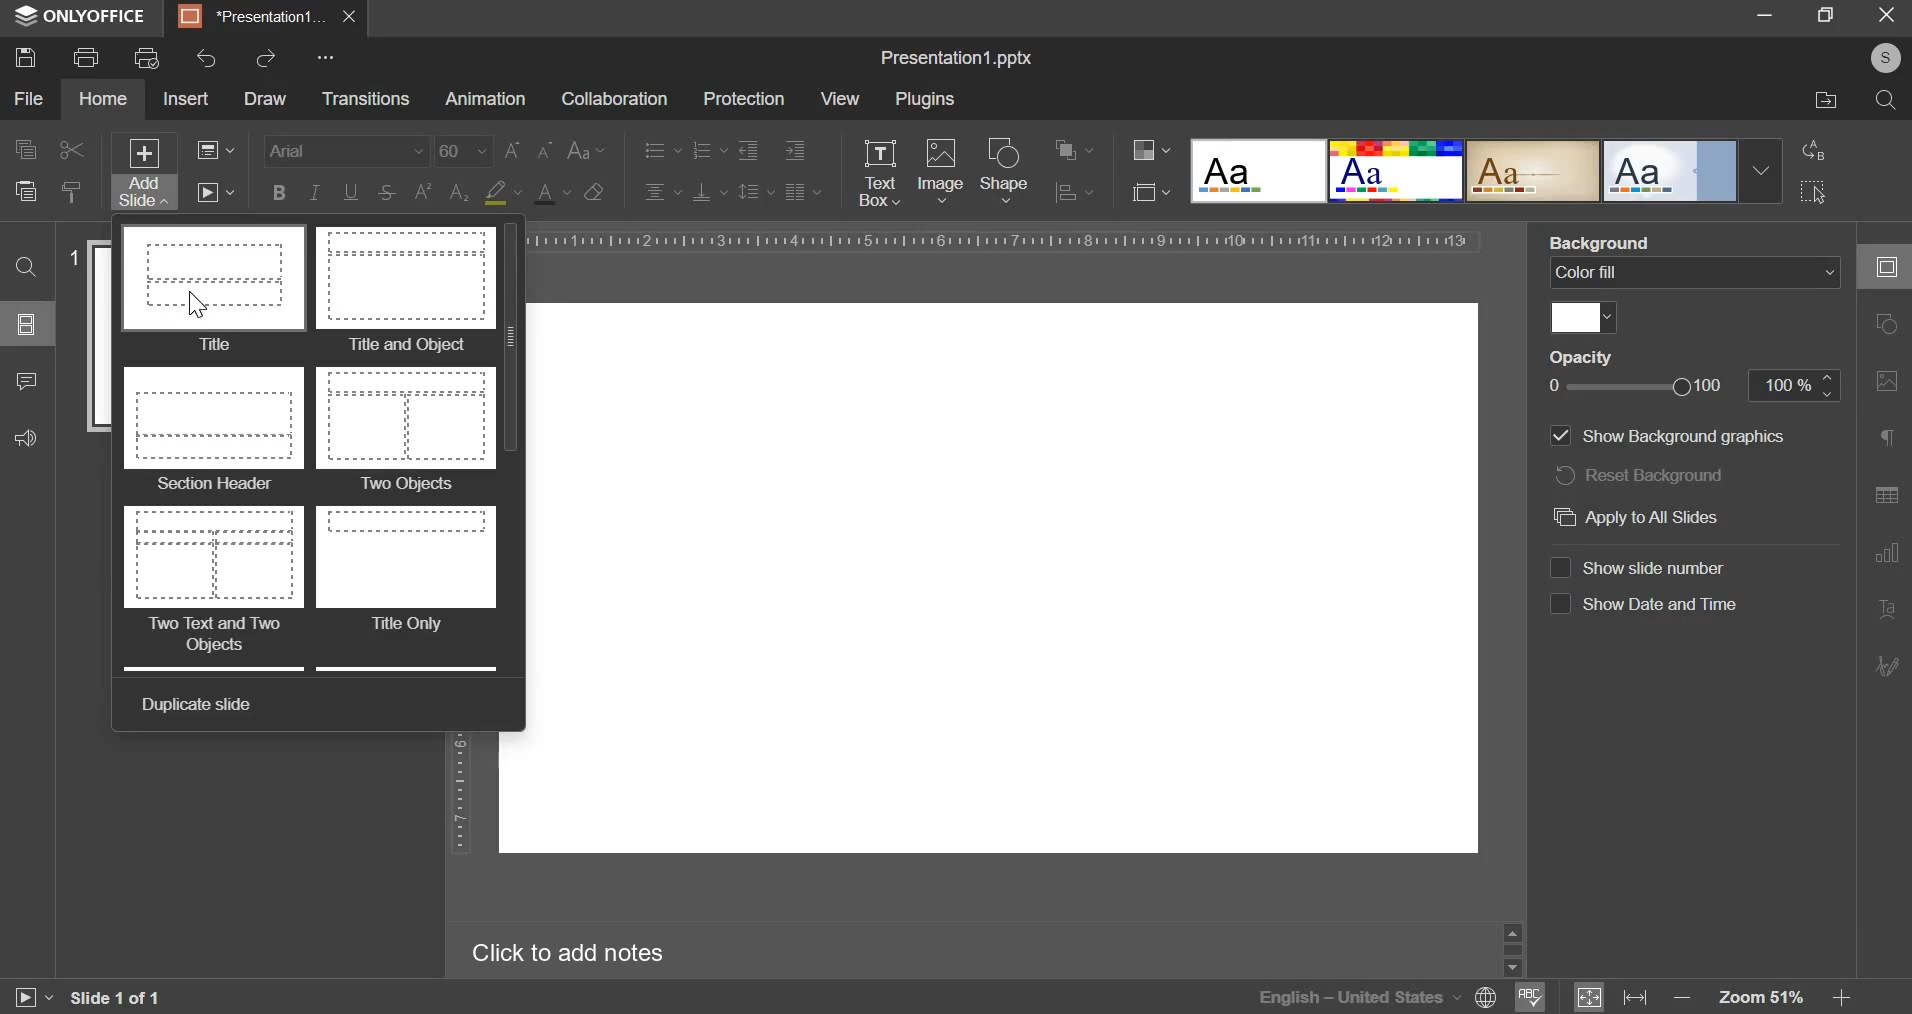  Describe the element at coordinates (405, 572) in the screenshot. I see `title only` at that location.